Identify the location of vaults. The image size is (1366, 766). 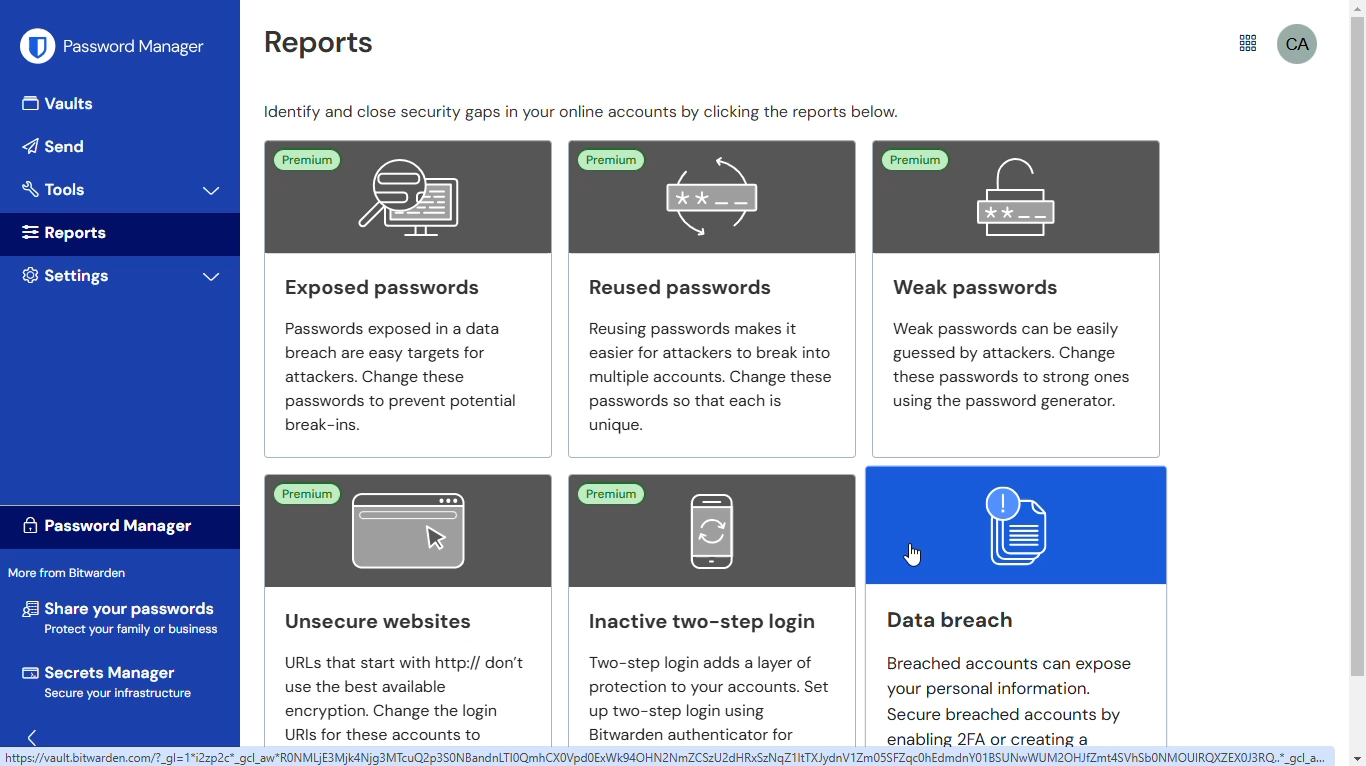
(61, 102).